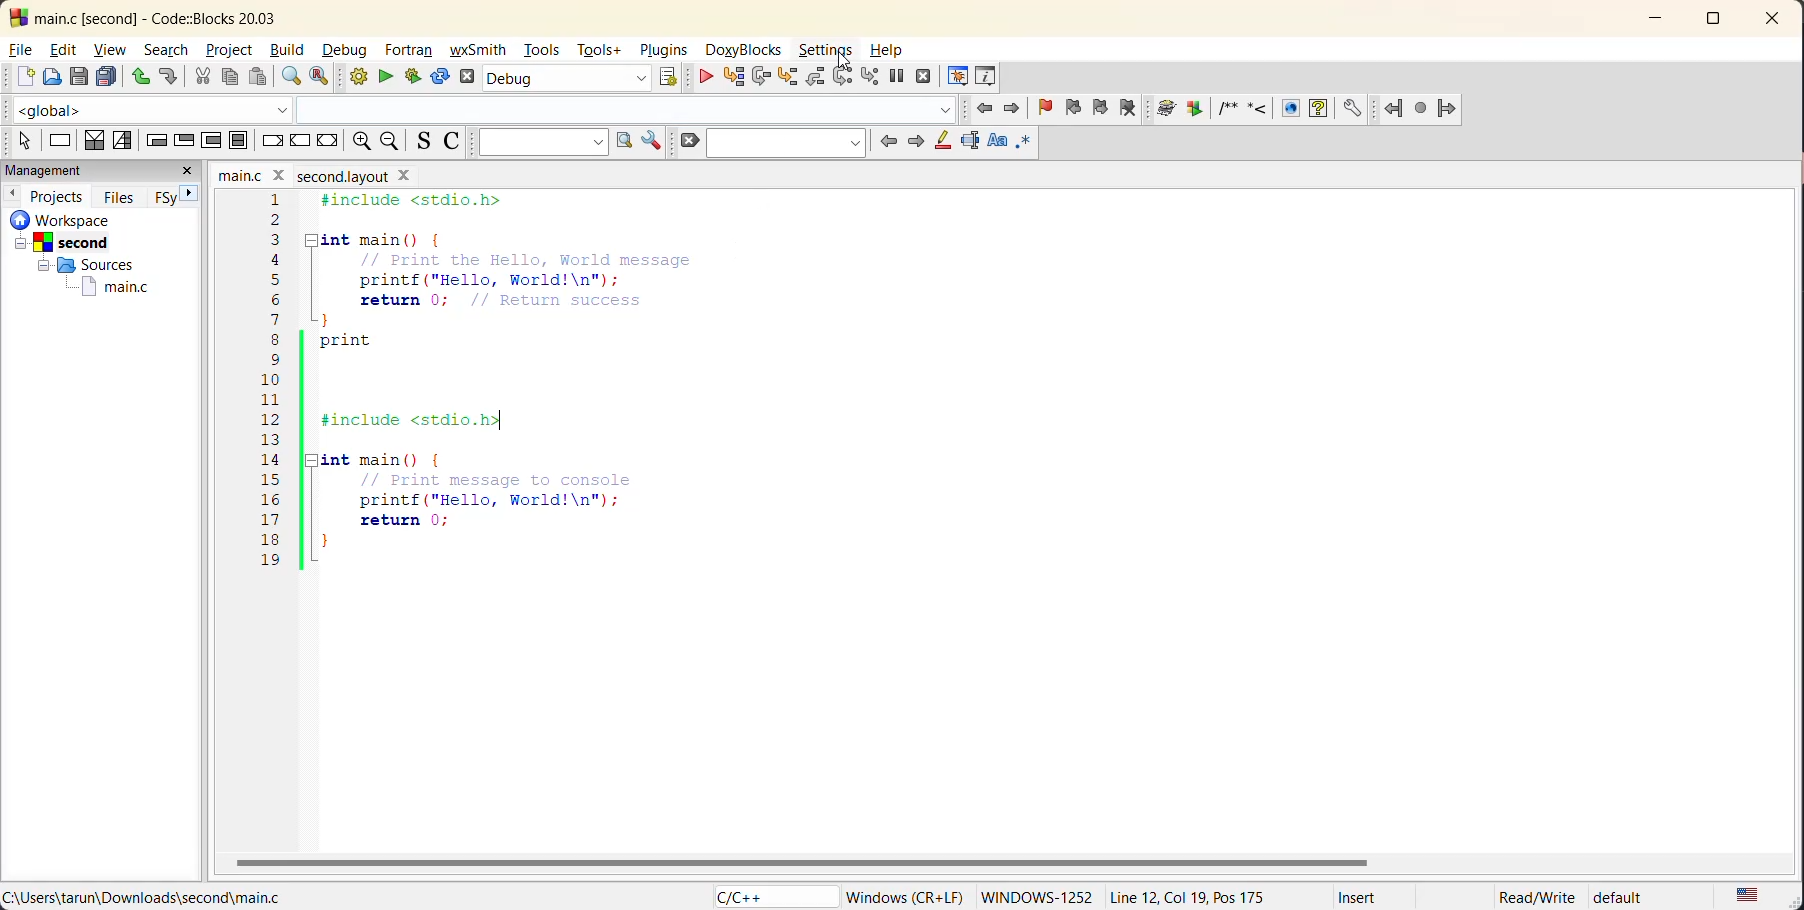  Describe the element at coordinates (169, 79) in the screenshot. I see `redo` at that location.